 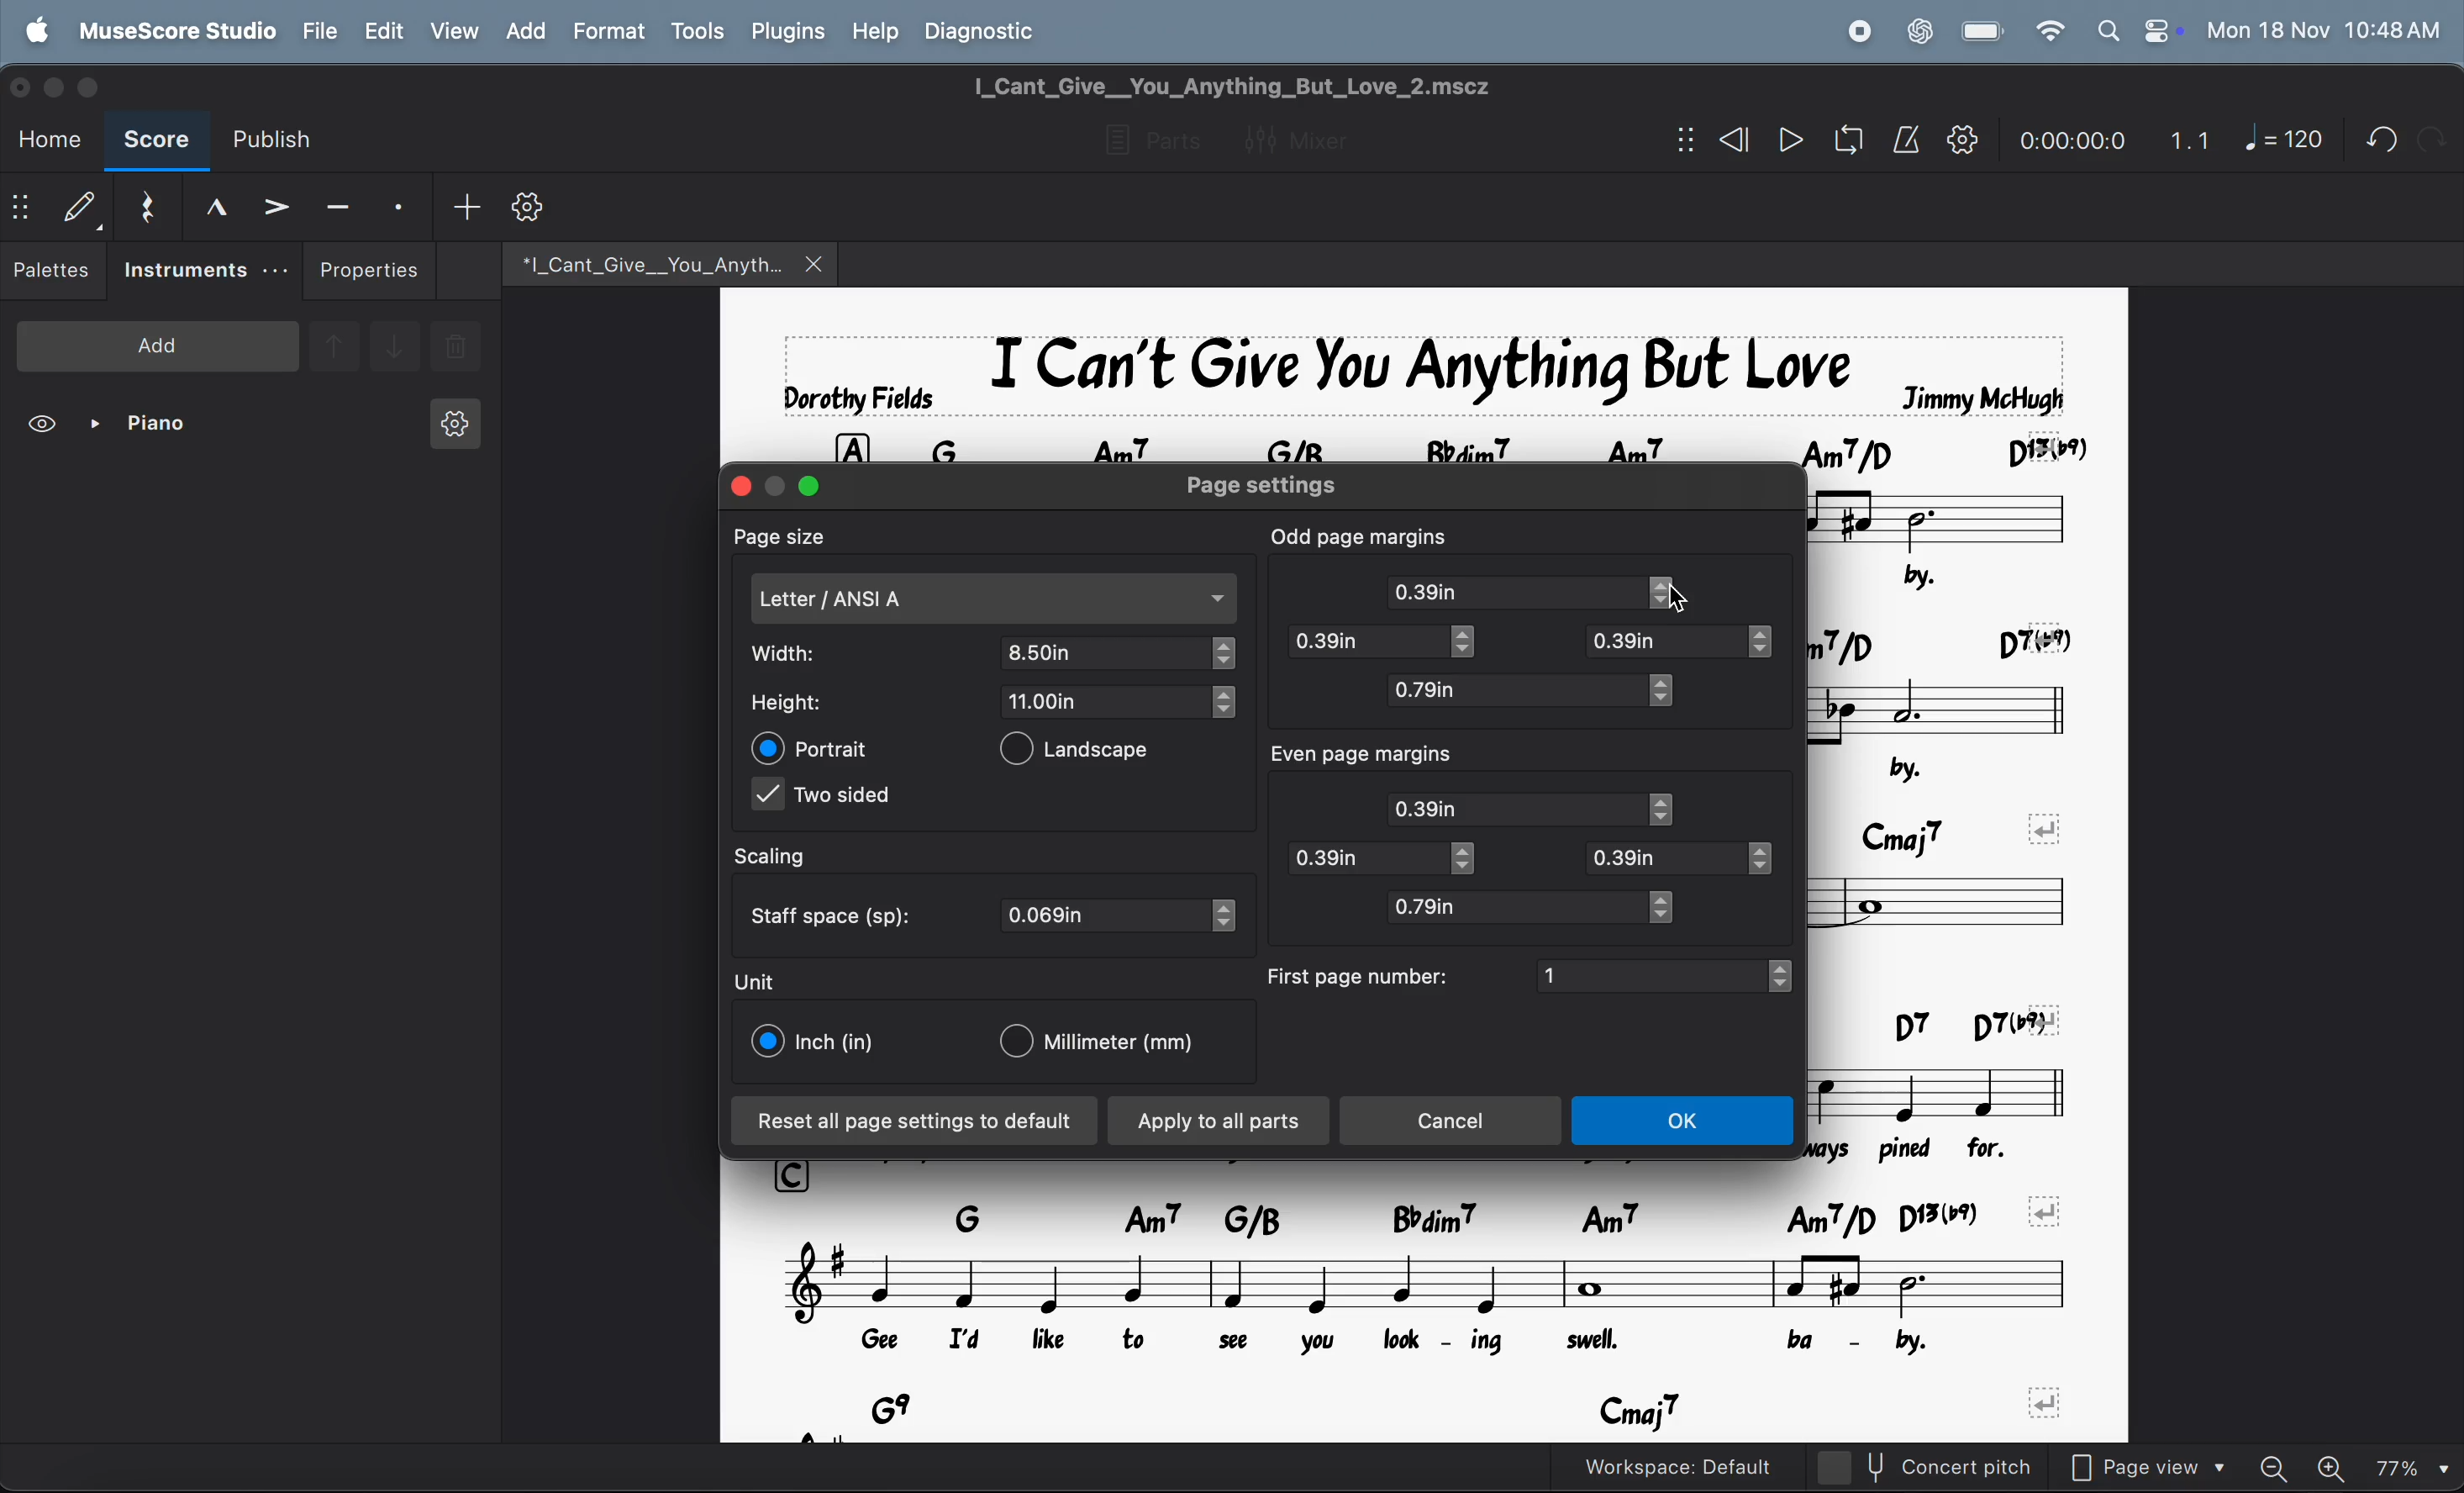 I want to click on zoom in, so click(x=2336, y=1464).